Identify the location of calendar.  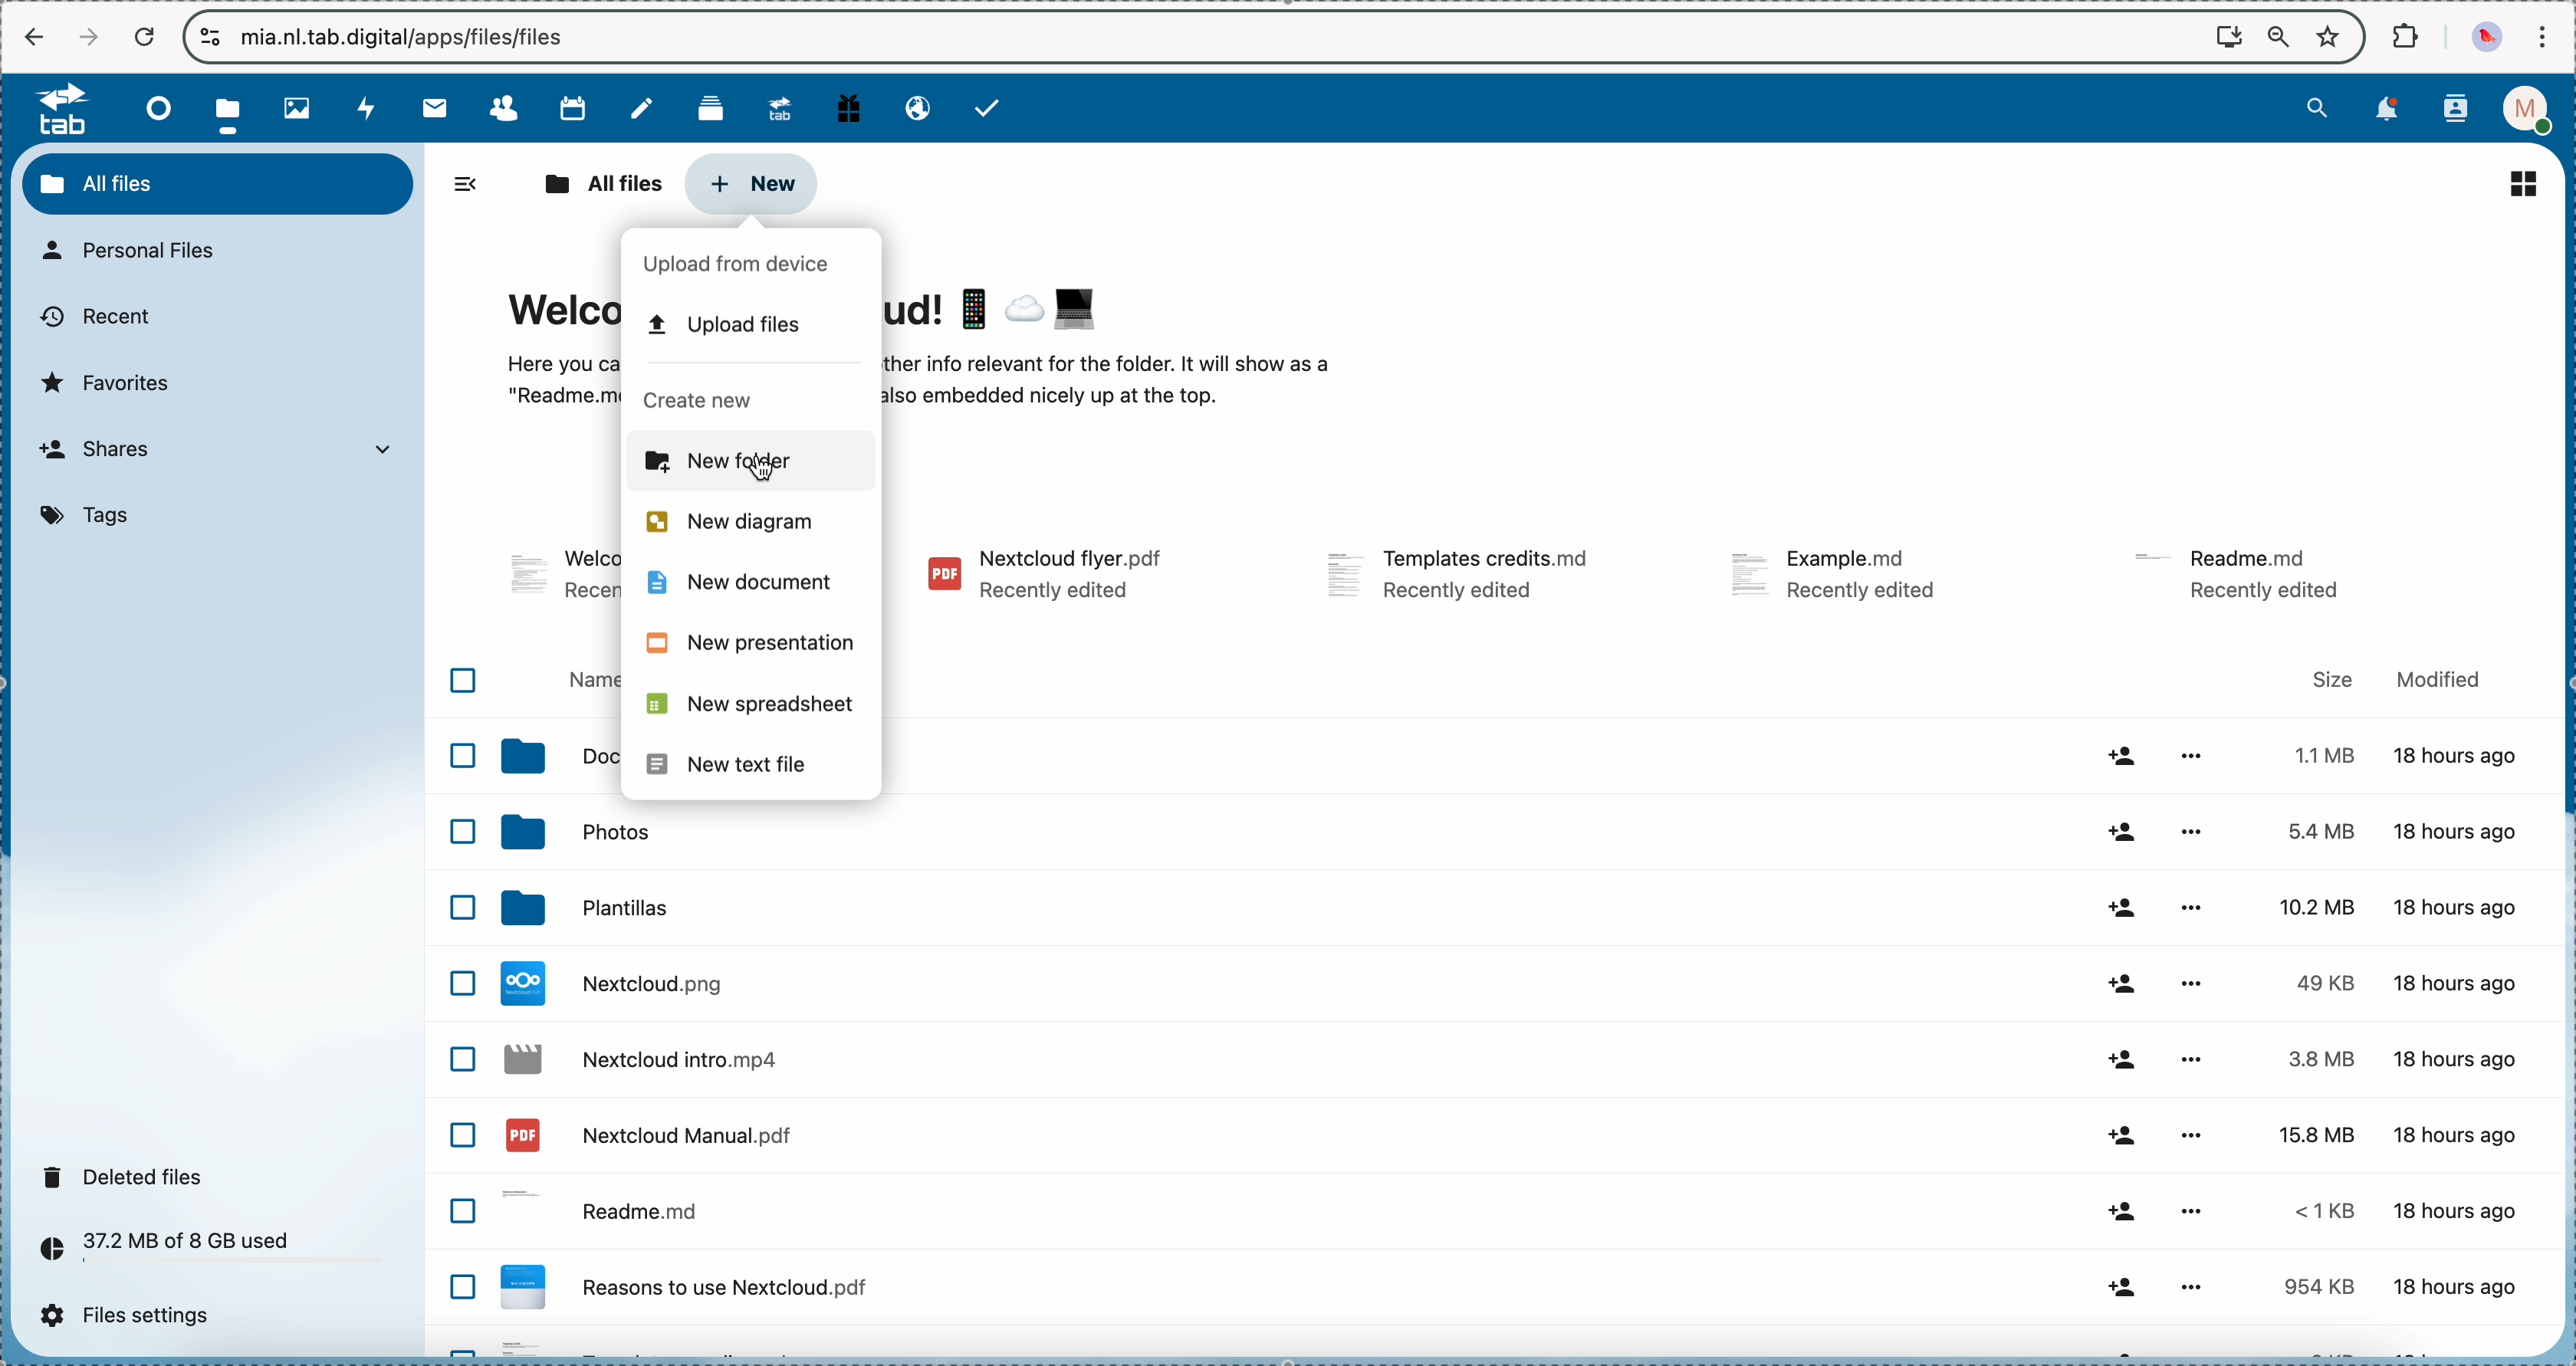
(572, 106).